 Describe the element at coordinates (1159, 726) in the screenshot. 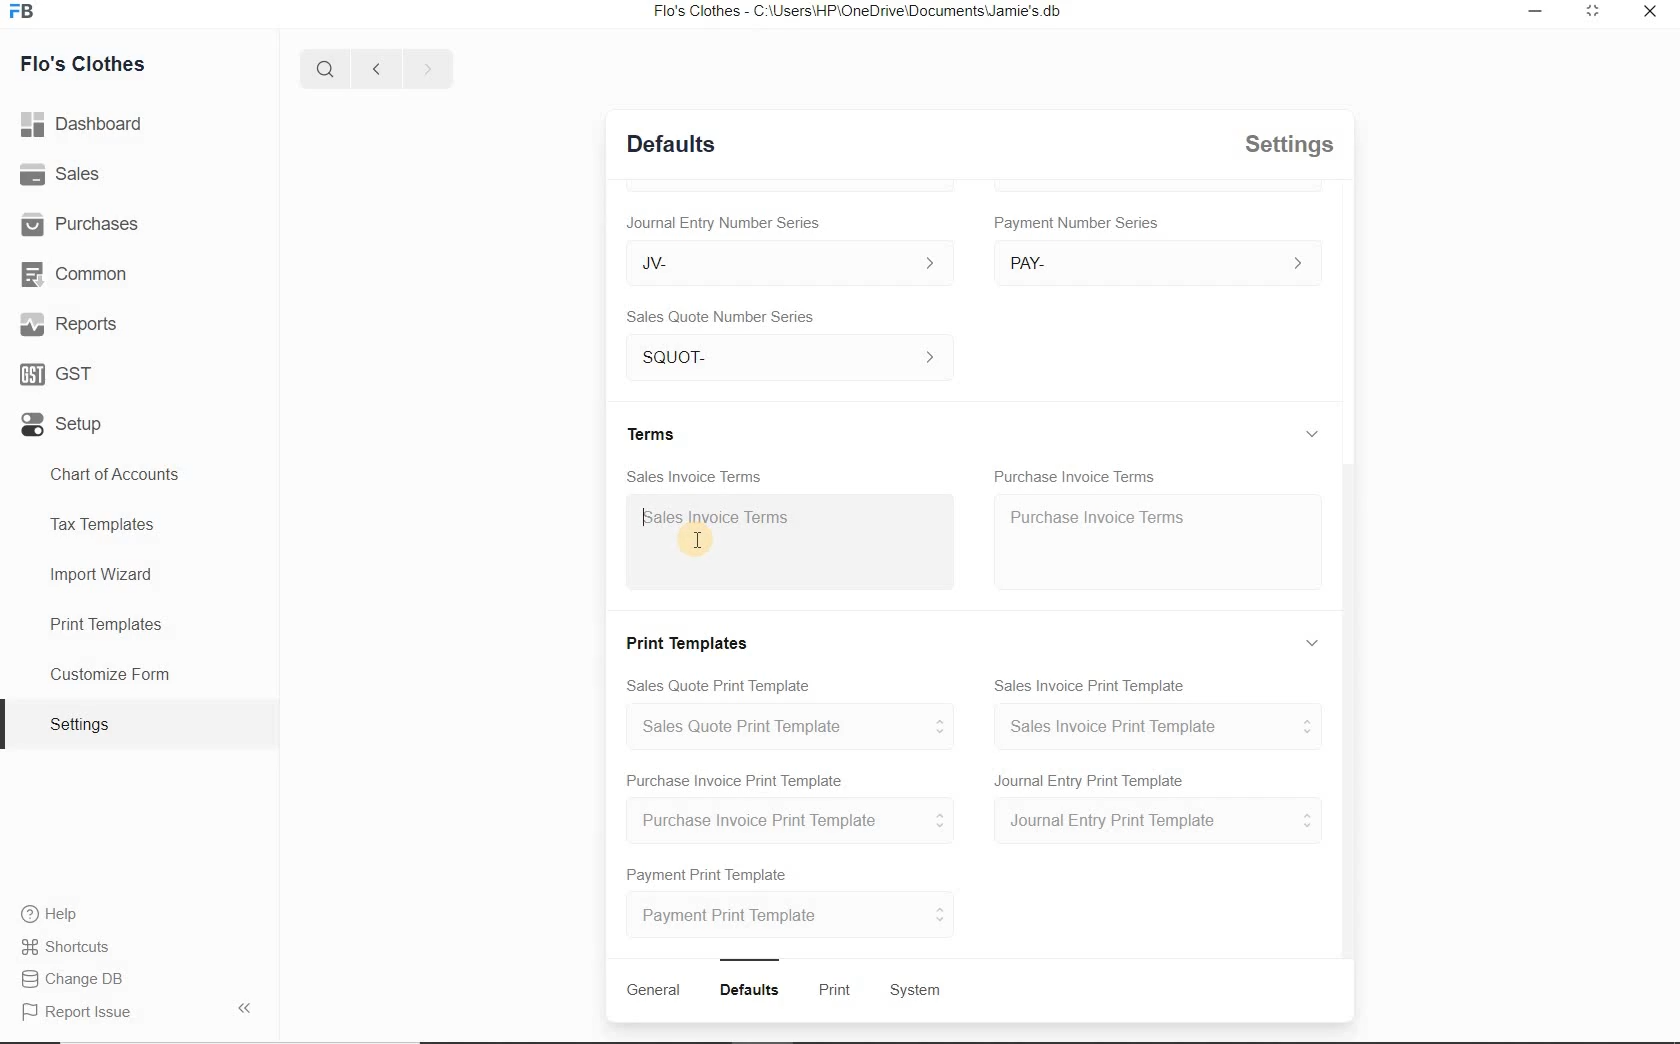

I see `Sales Invoice Print Template` at that location.